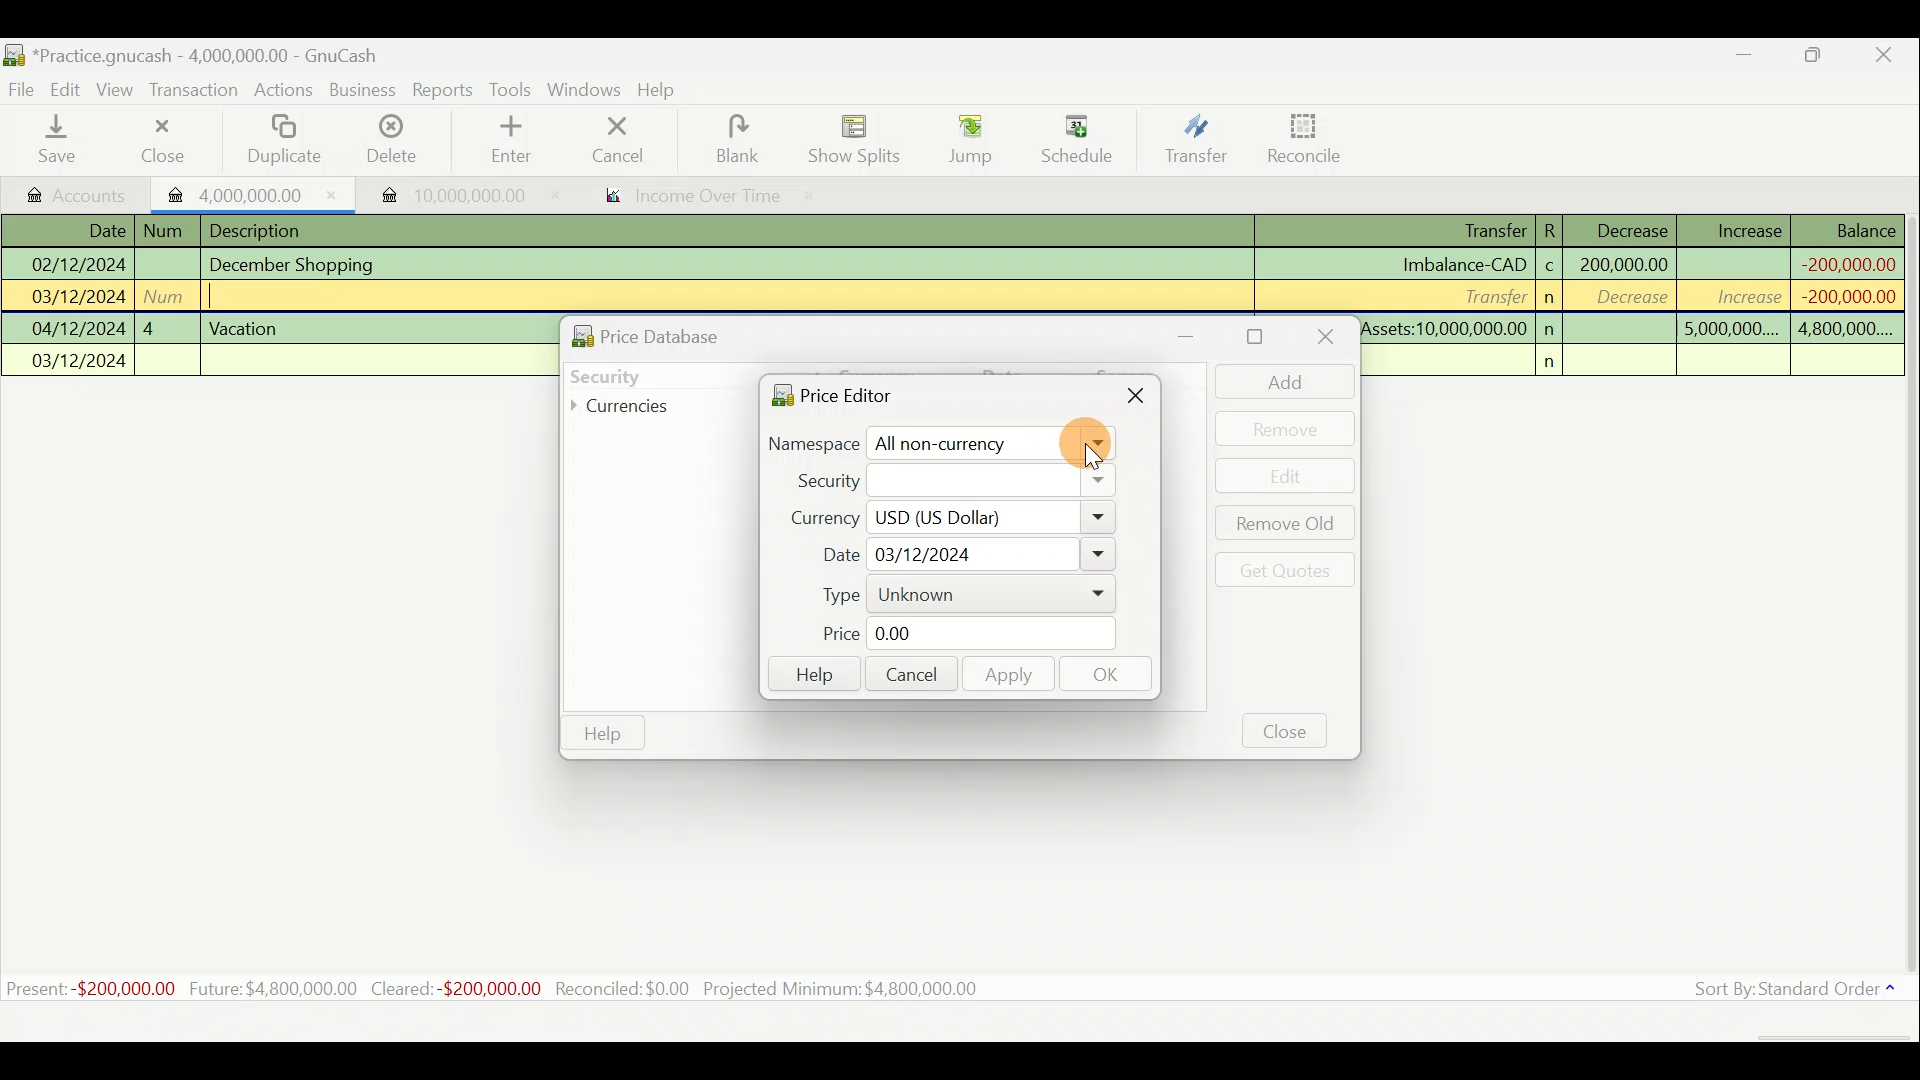  Describe the element at coordinates (1286, 730) in the screenshot. I see `Close` at that location.